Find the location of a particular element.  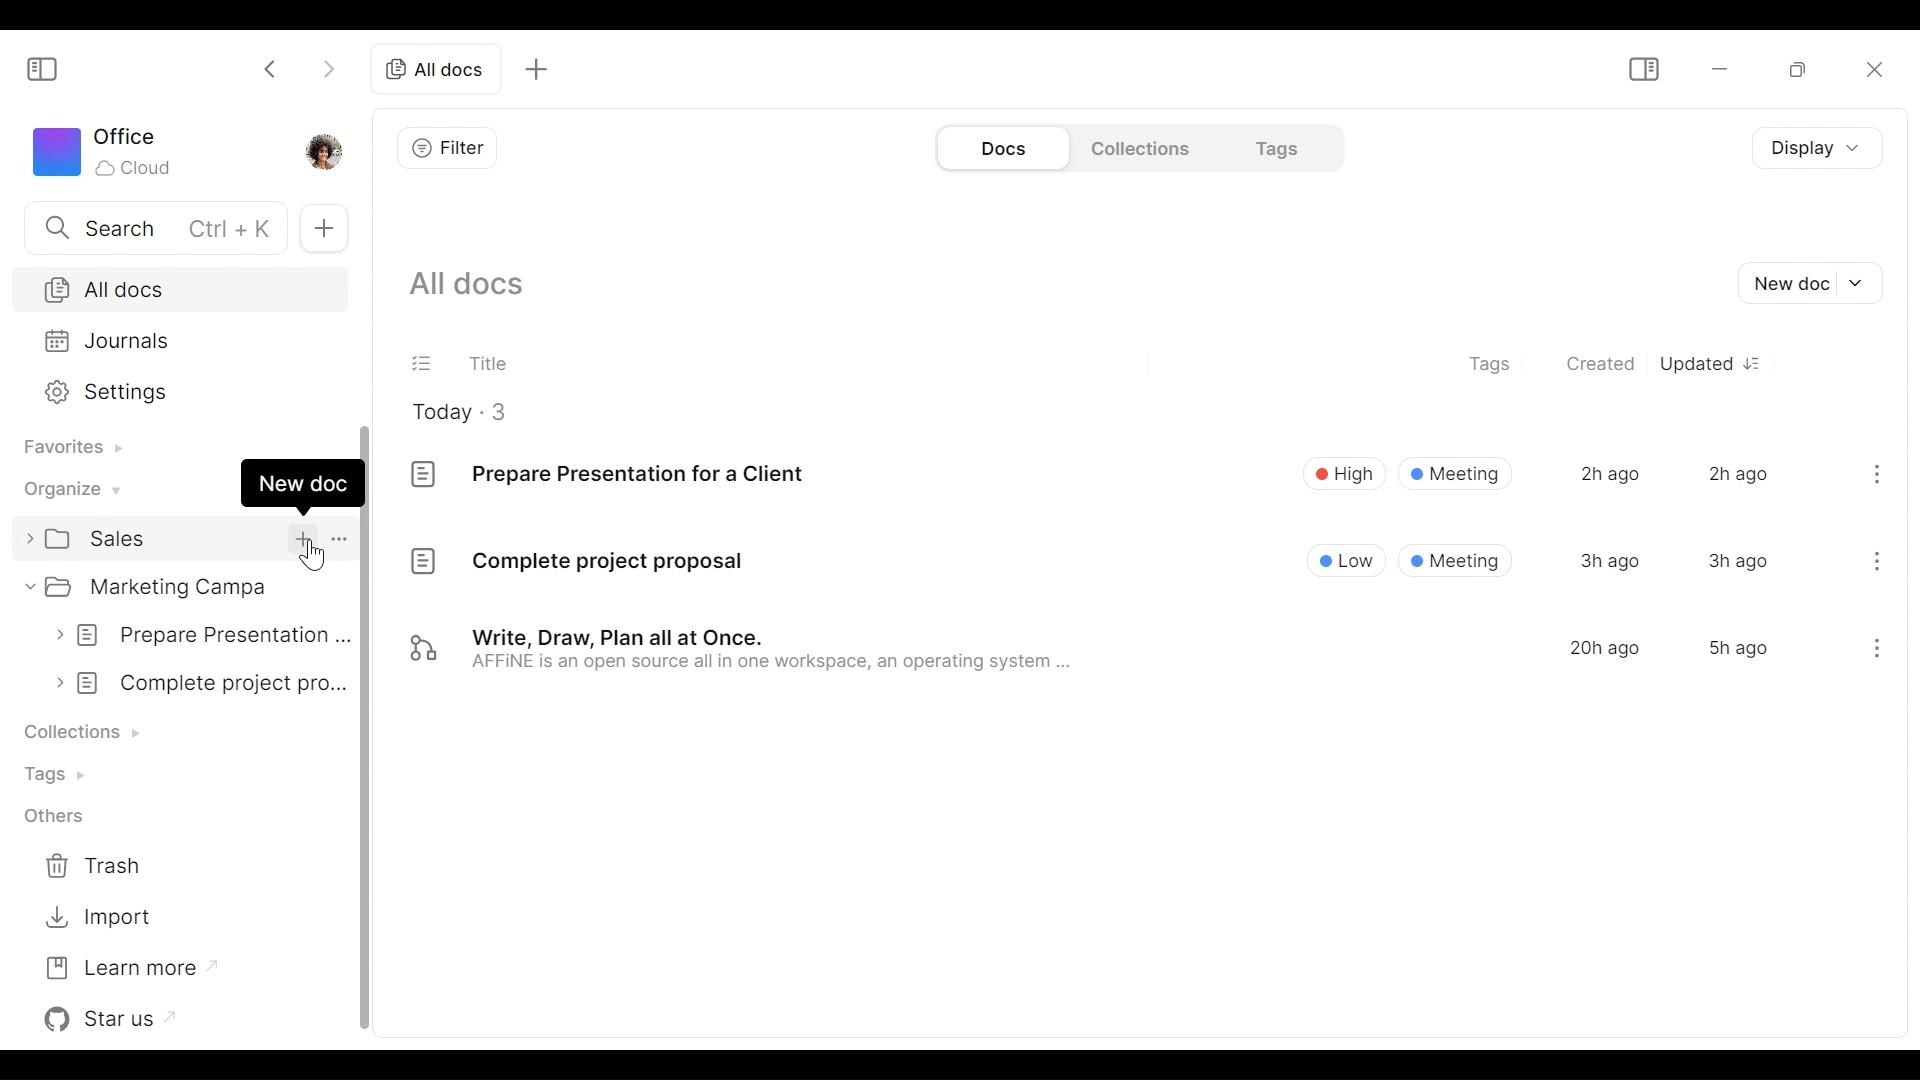

add tab is located at coordinates (543, 68).